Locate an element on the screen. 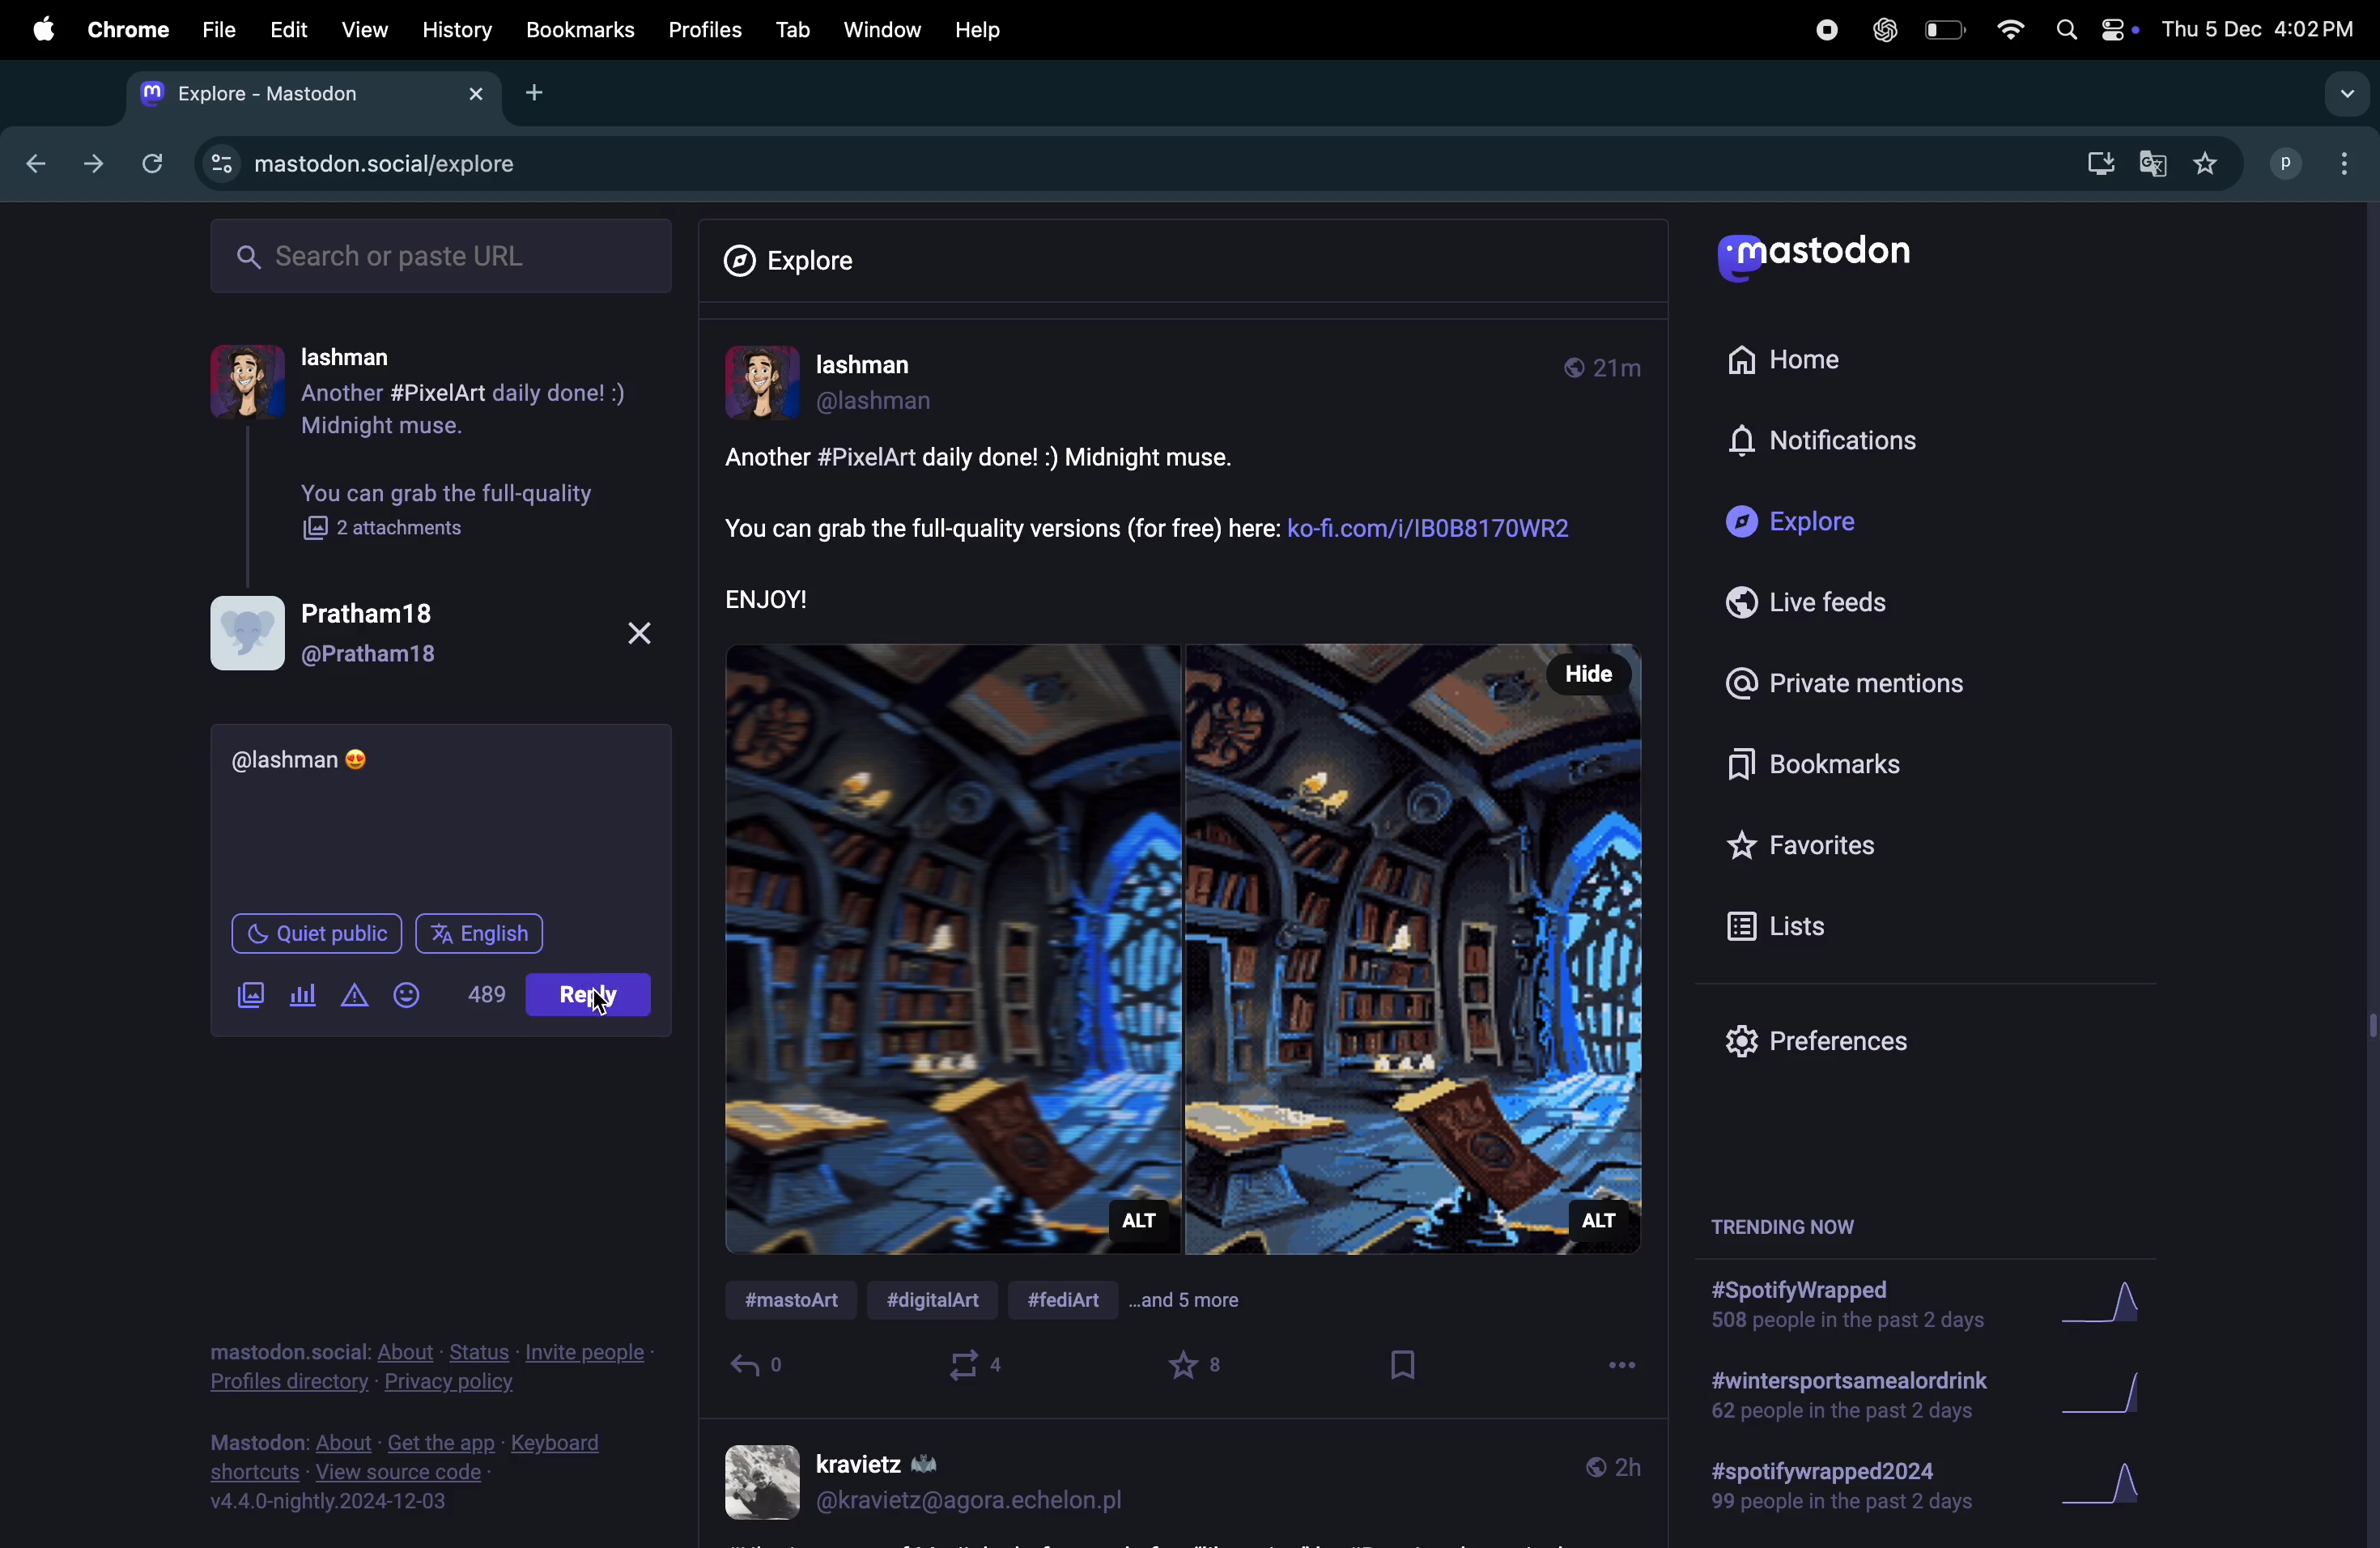  options is located at coordinates (1611, 1370).